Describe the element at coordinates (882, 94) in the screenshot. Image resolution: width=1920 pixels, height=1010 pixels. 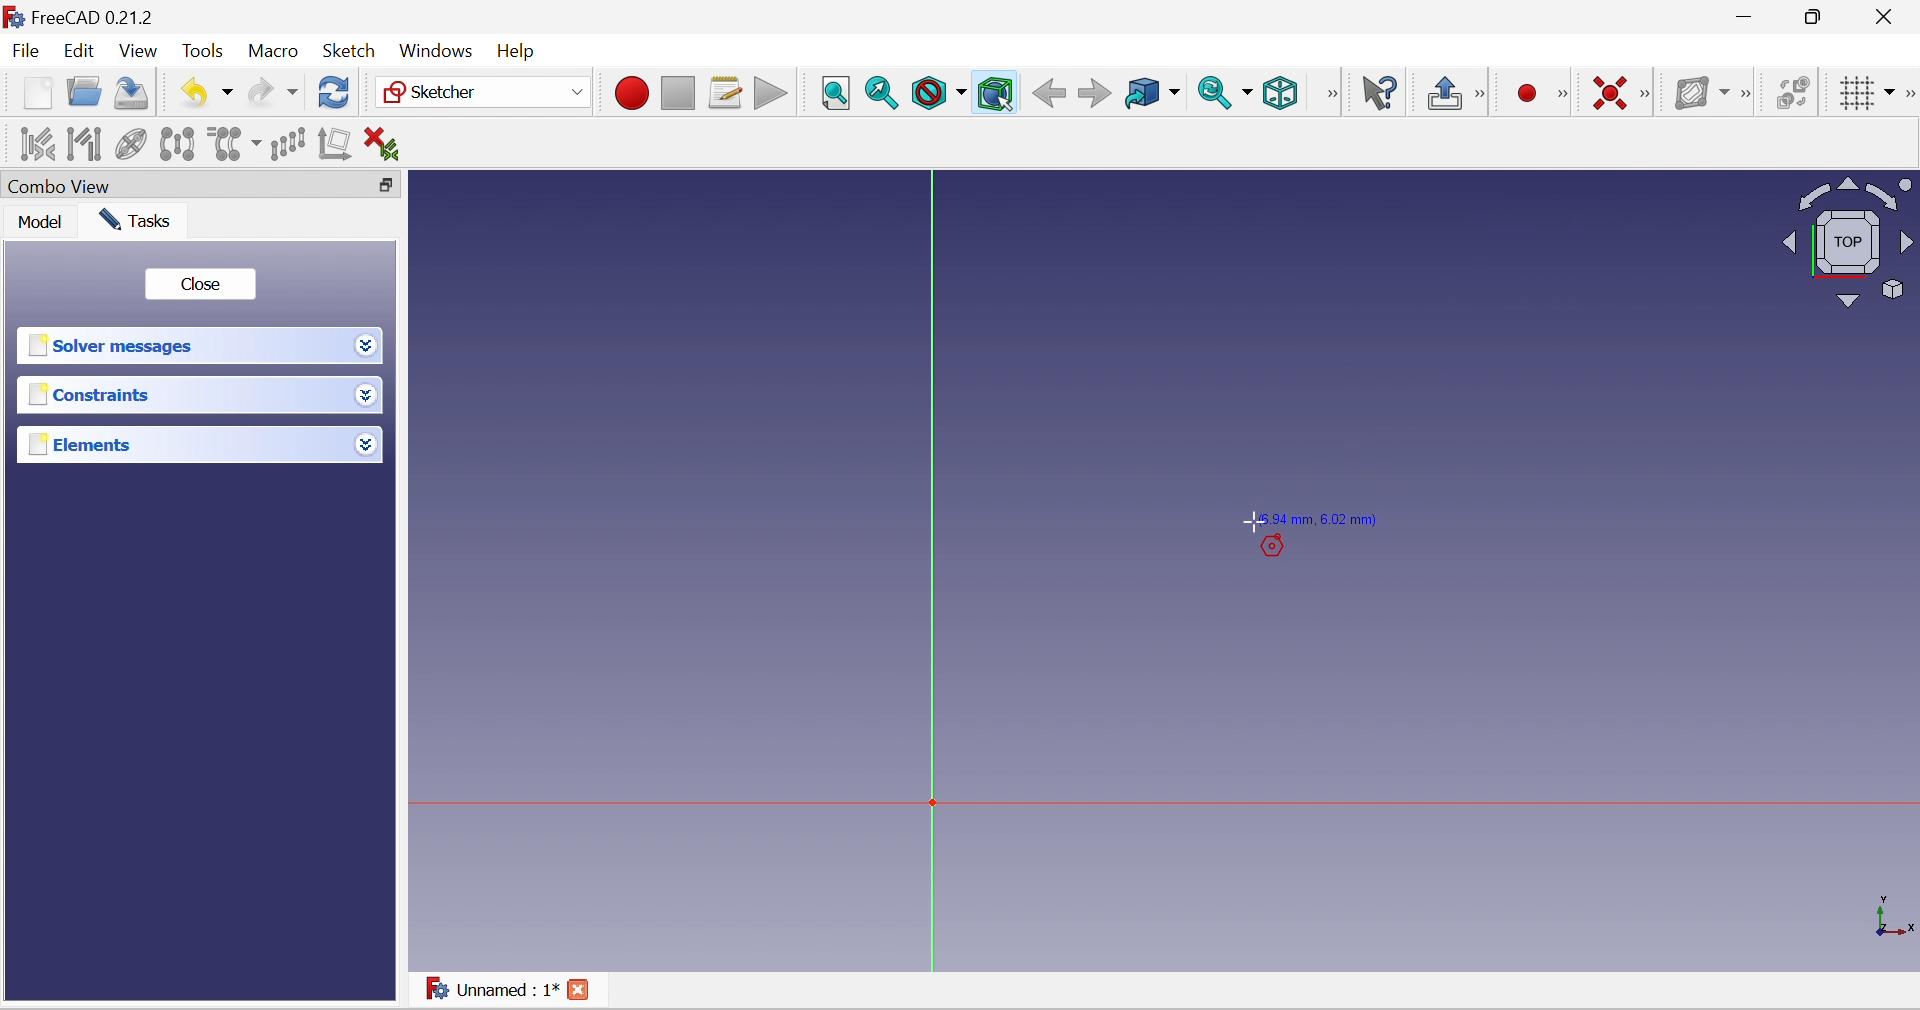
I see `Fit selection` at that location.